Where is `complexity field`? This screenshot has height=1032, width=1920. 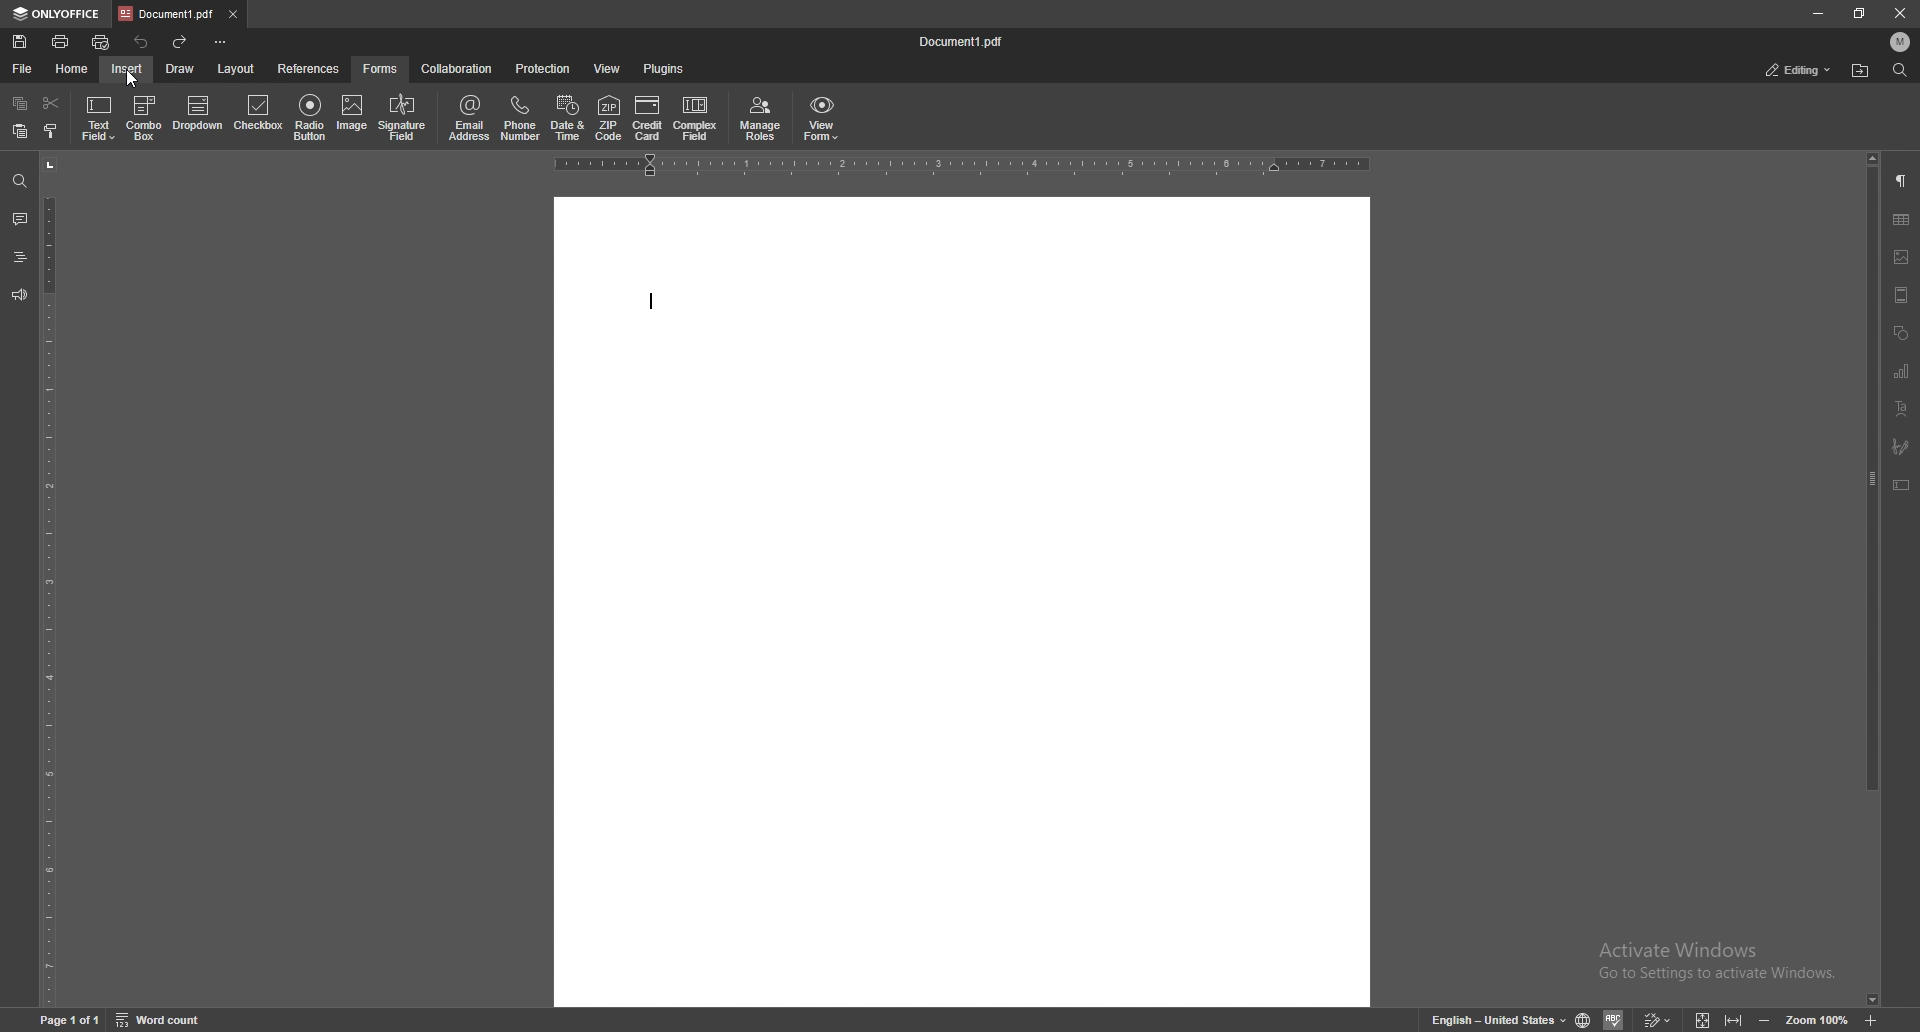 complexity field is located at coordinates (696, 118).